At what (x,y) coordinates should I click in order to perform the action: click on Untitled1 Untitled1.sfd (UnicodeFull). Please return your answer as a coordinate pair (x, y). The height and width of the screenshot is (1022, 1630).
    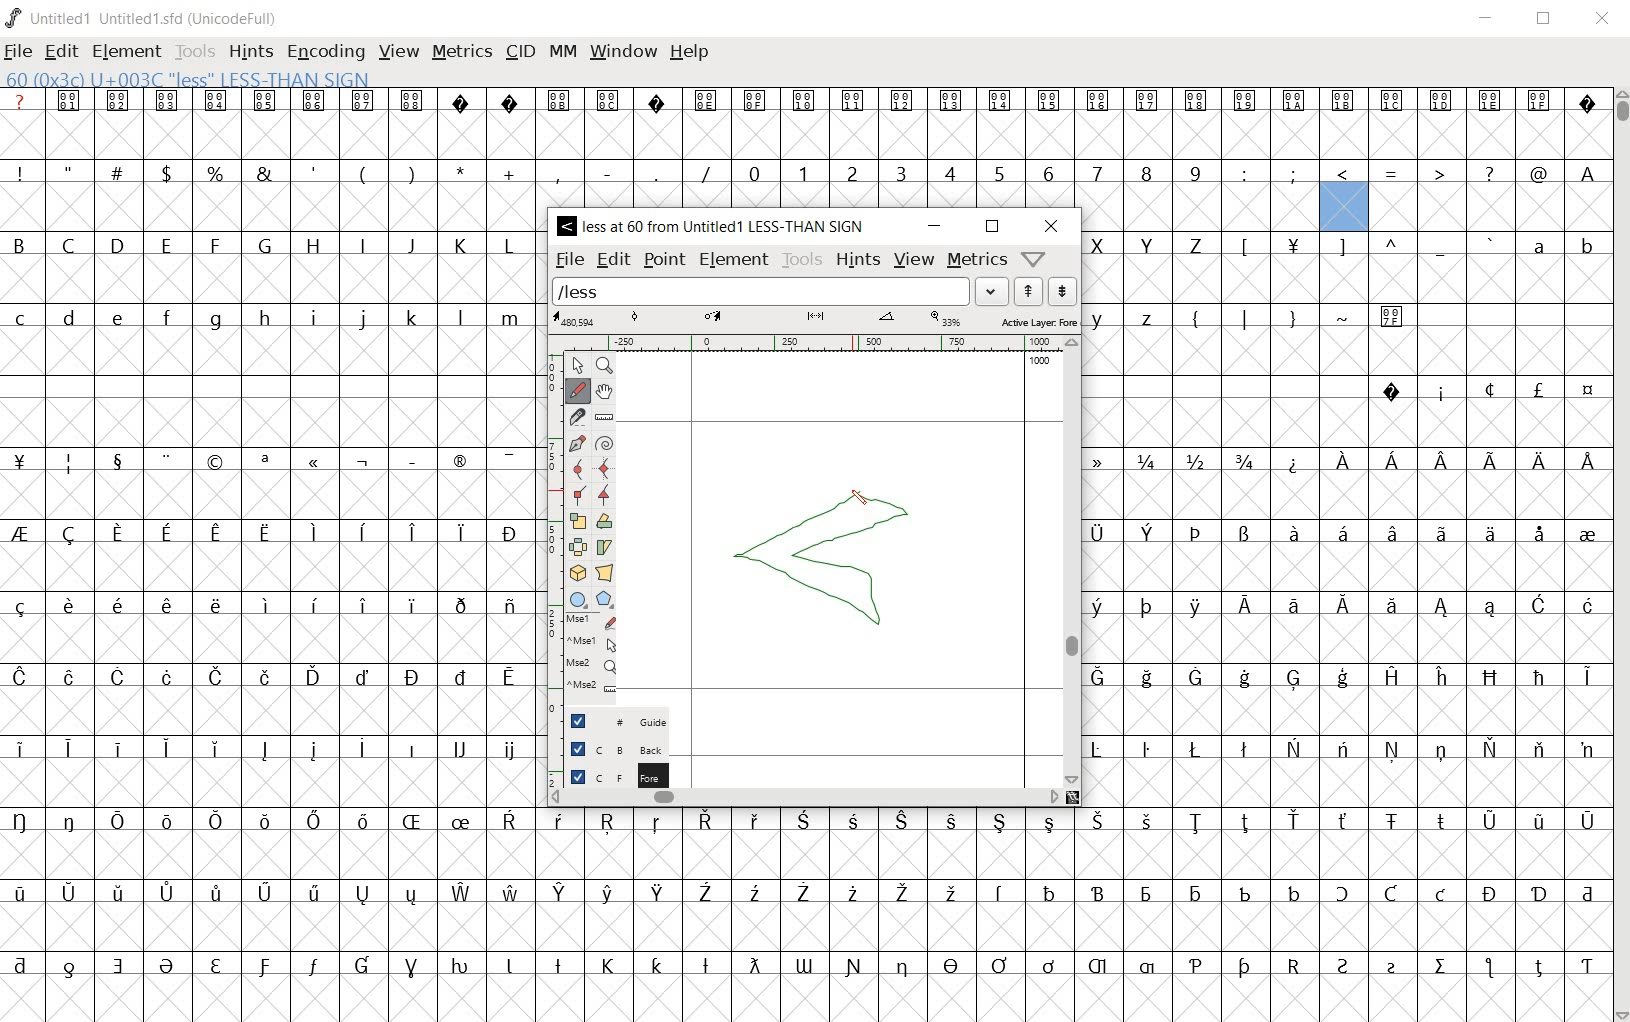
    Looking at the image, I should click on (146, 18).